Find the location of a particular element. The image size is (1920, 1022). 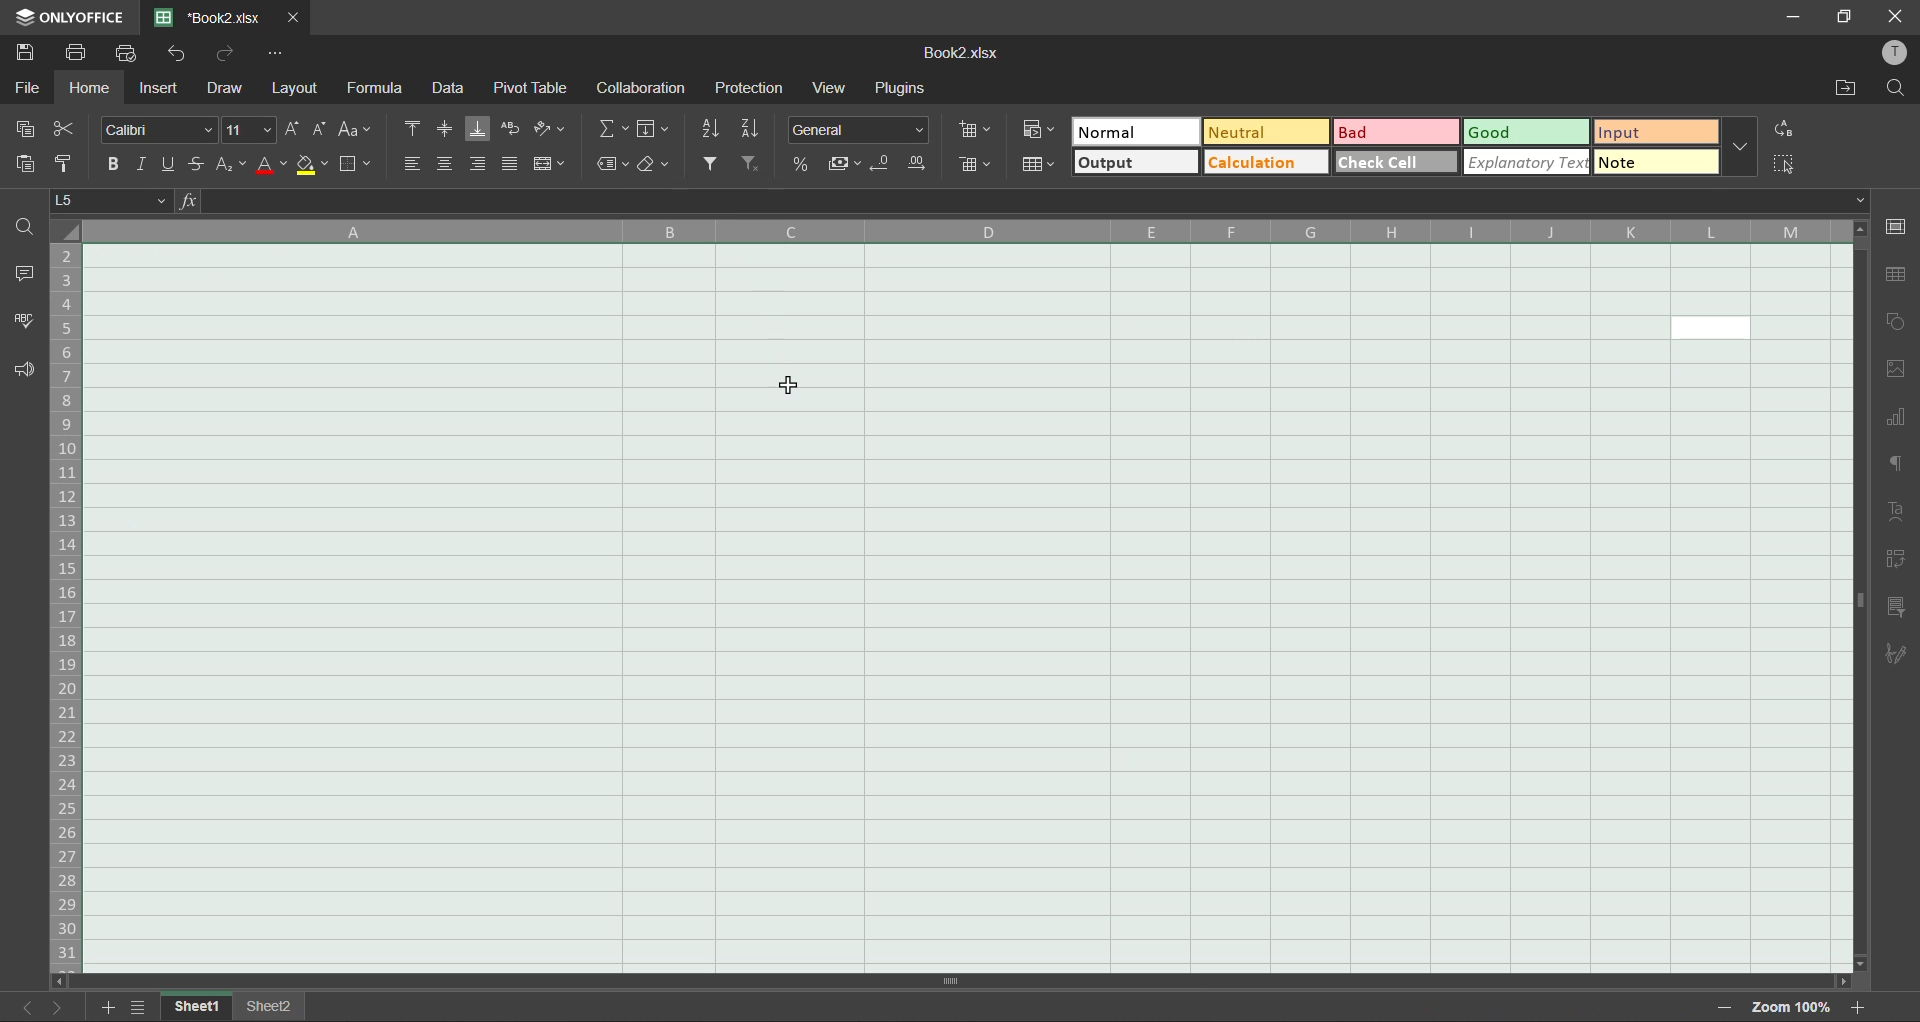

change case is located at coordinates (358, 128).